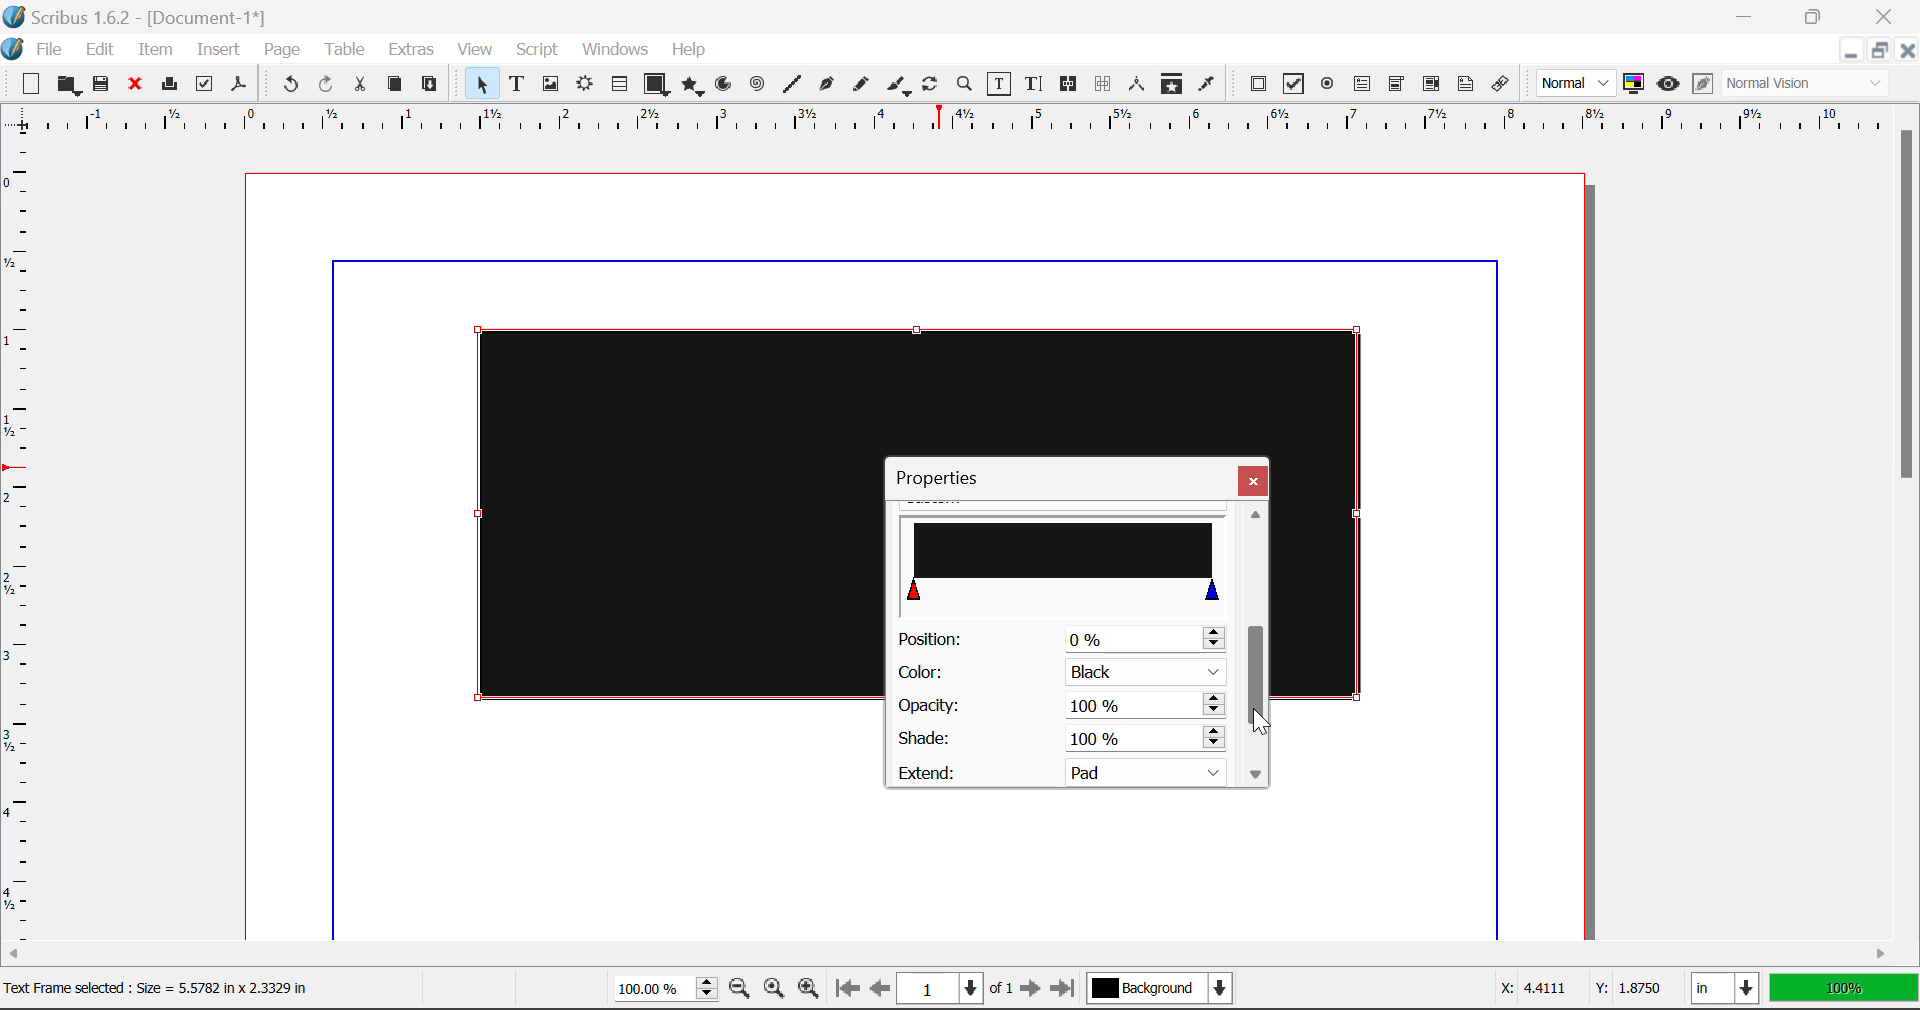  Describe the element at coordinates (1576, 83) in the screenshot. I see `Preview Mode` at that location.